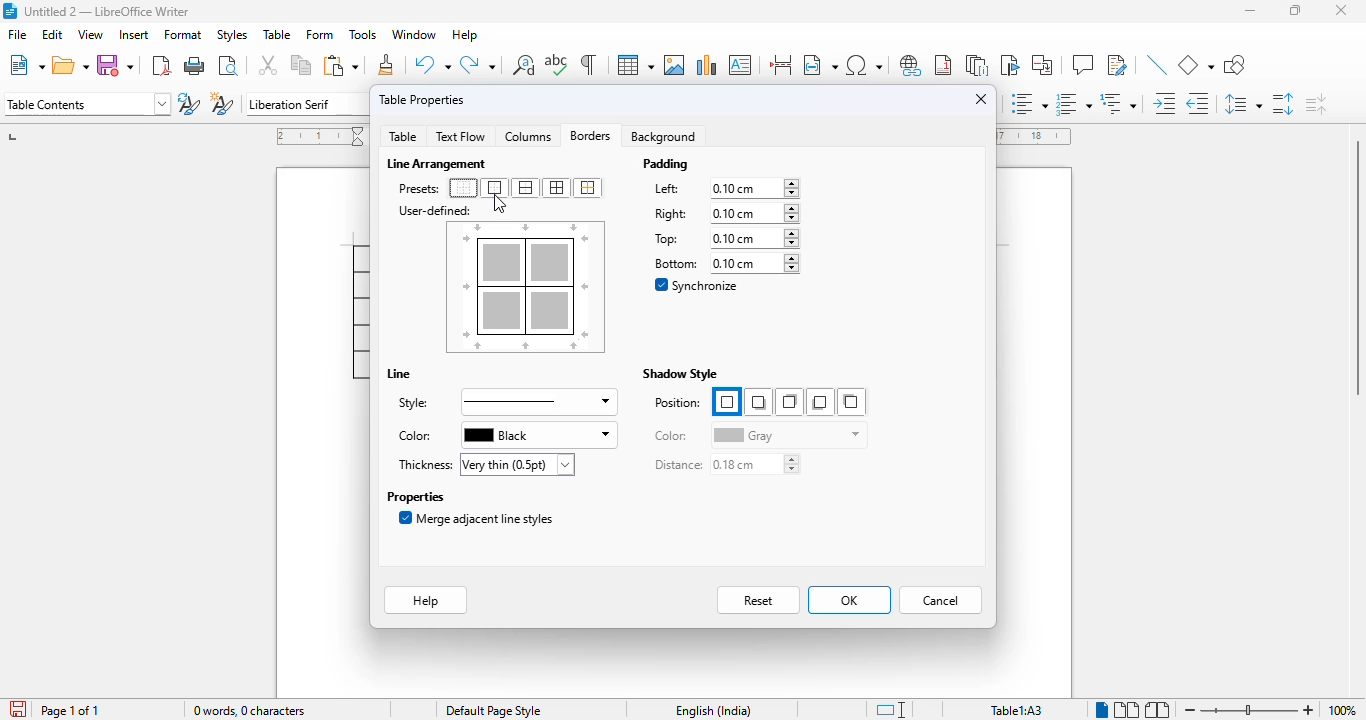 This screenshot has width=1366, height=720. Describe the element at coordinates (1354, 265) in the screenshot. I see `vertical scroll bar` at that location.